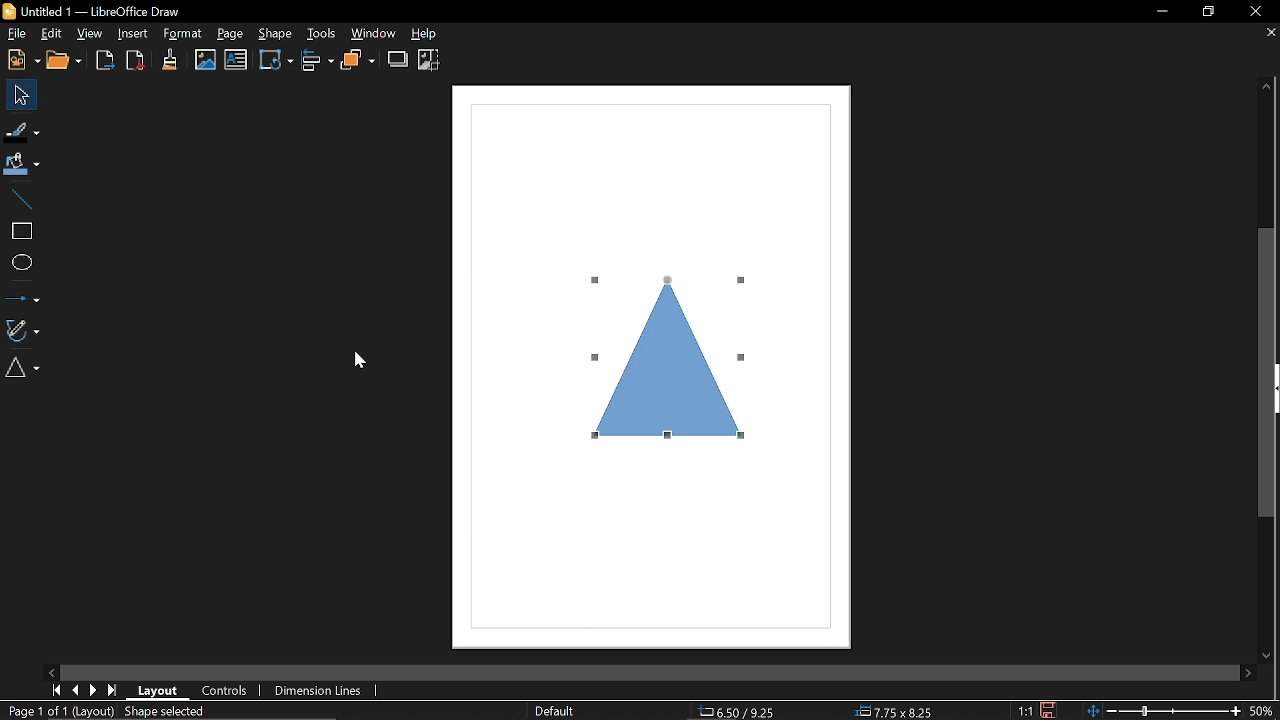 The height and width of the screenshot is (720, 1280). I want to click on Slide master name, so click(554, 711).